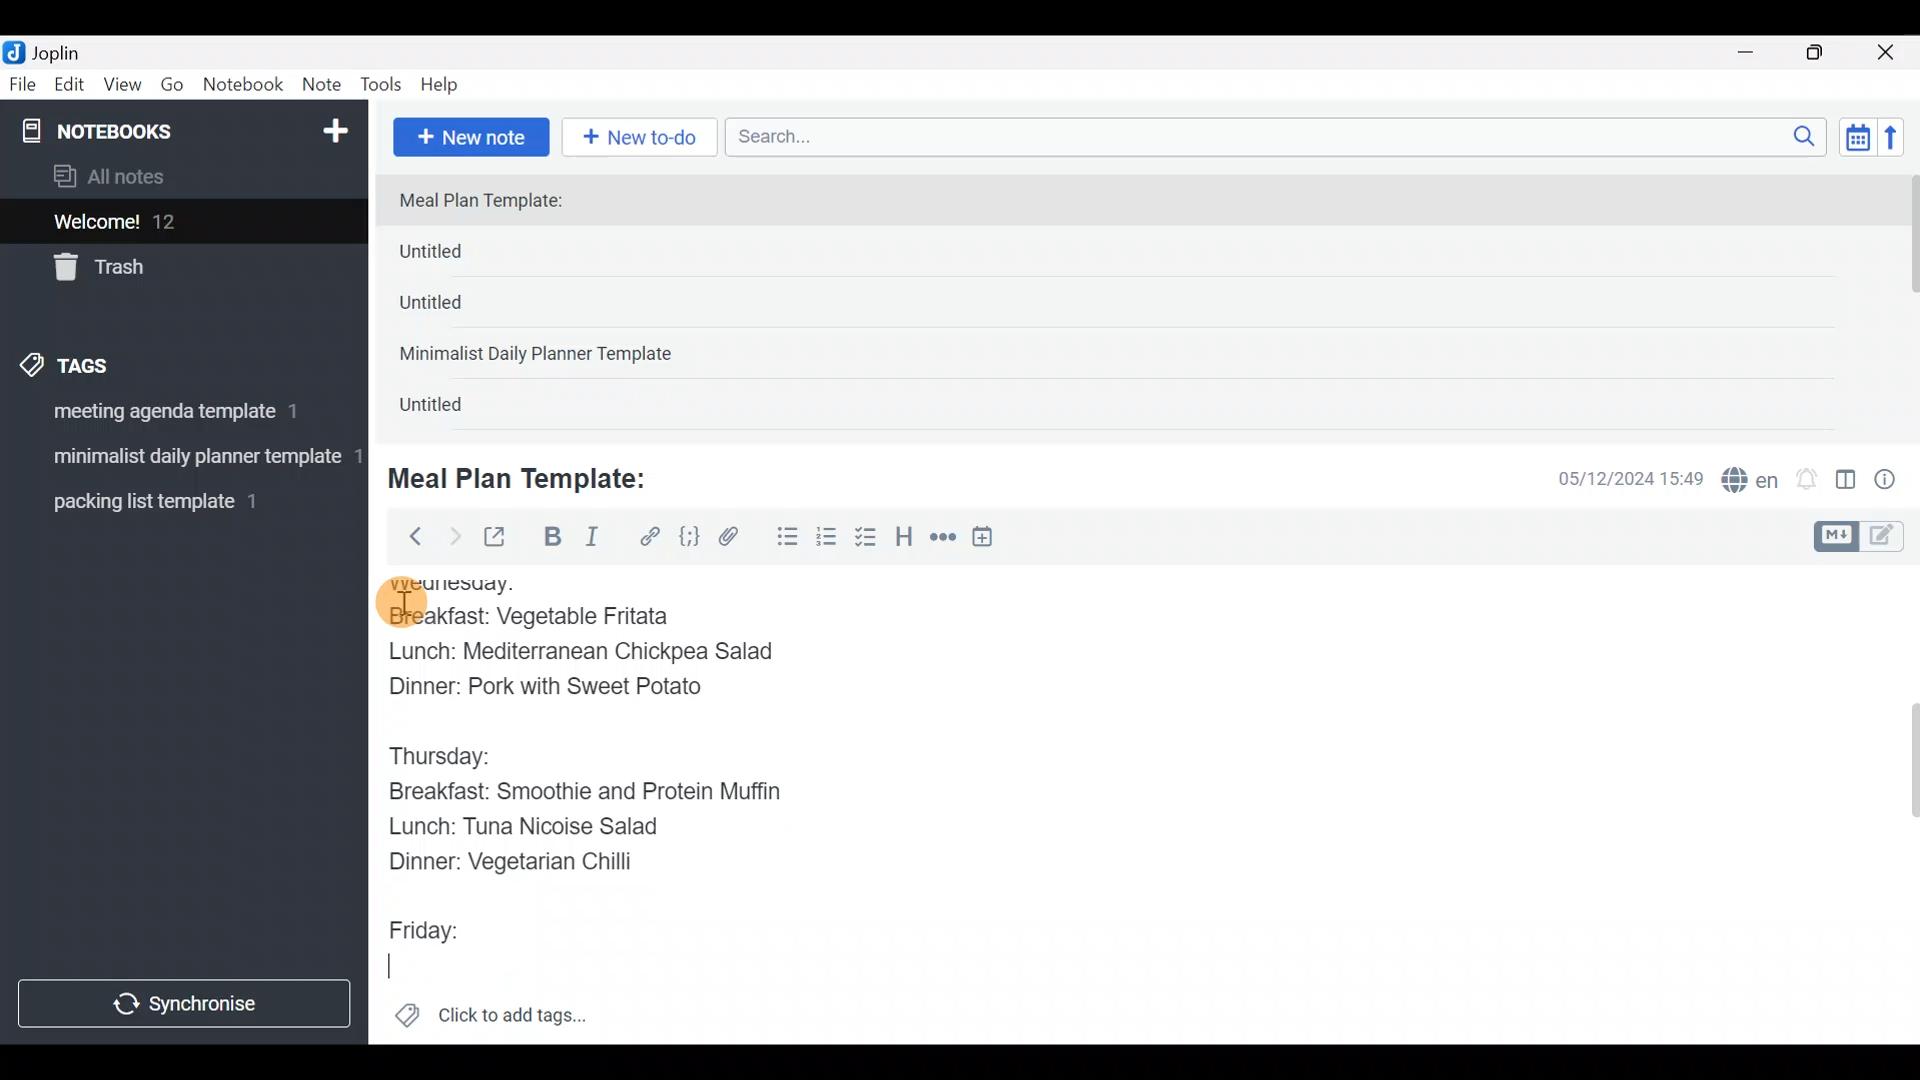  What do you see at coordinates (172, 89) in the screenshot?
I see `Go` at bounding box center [172, 89].